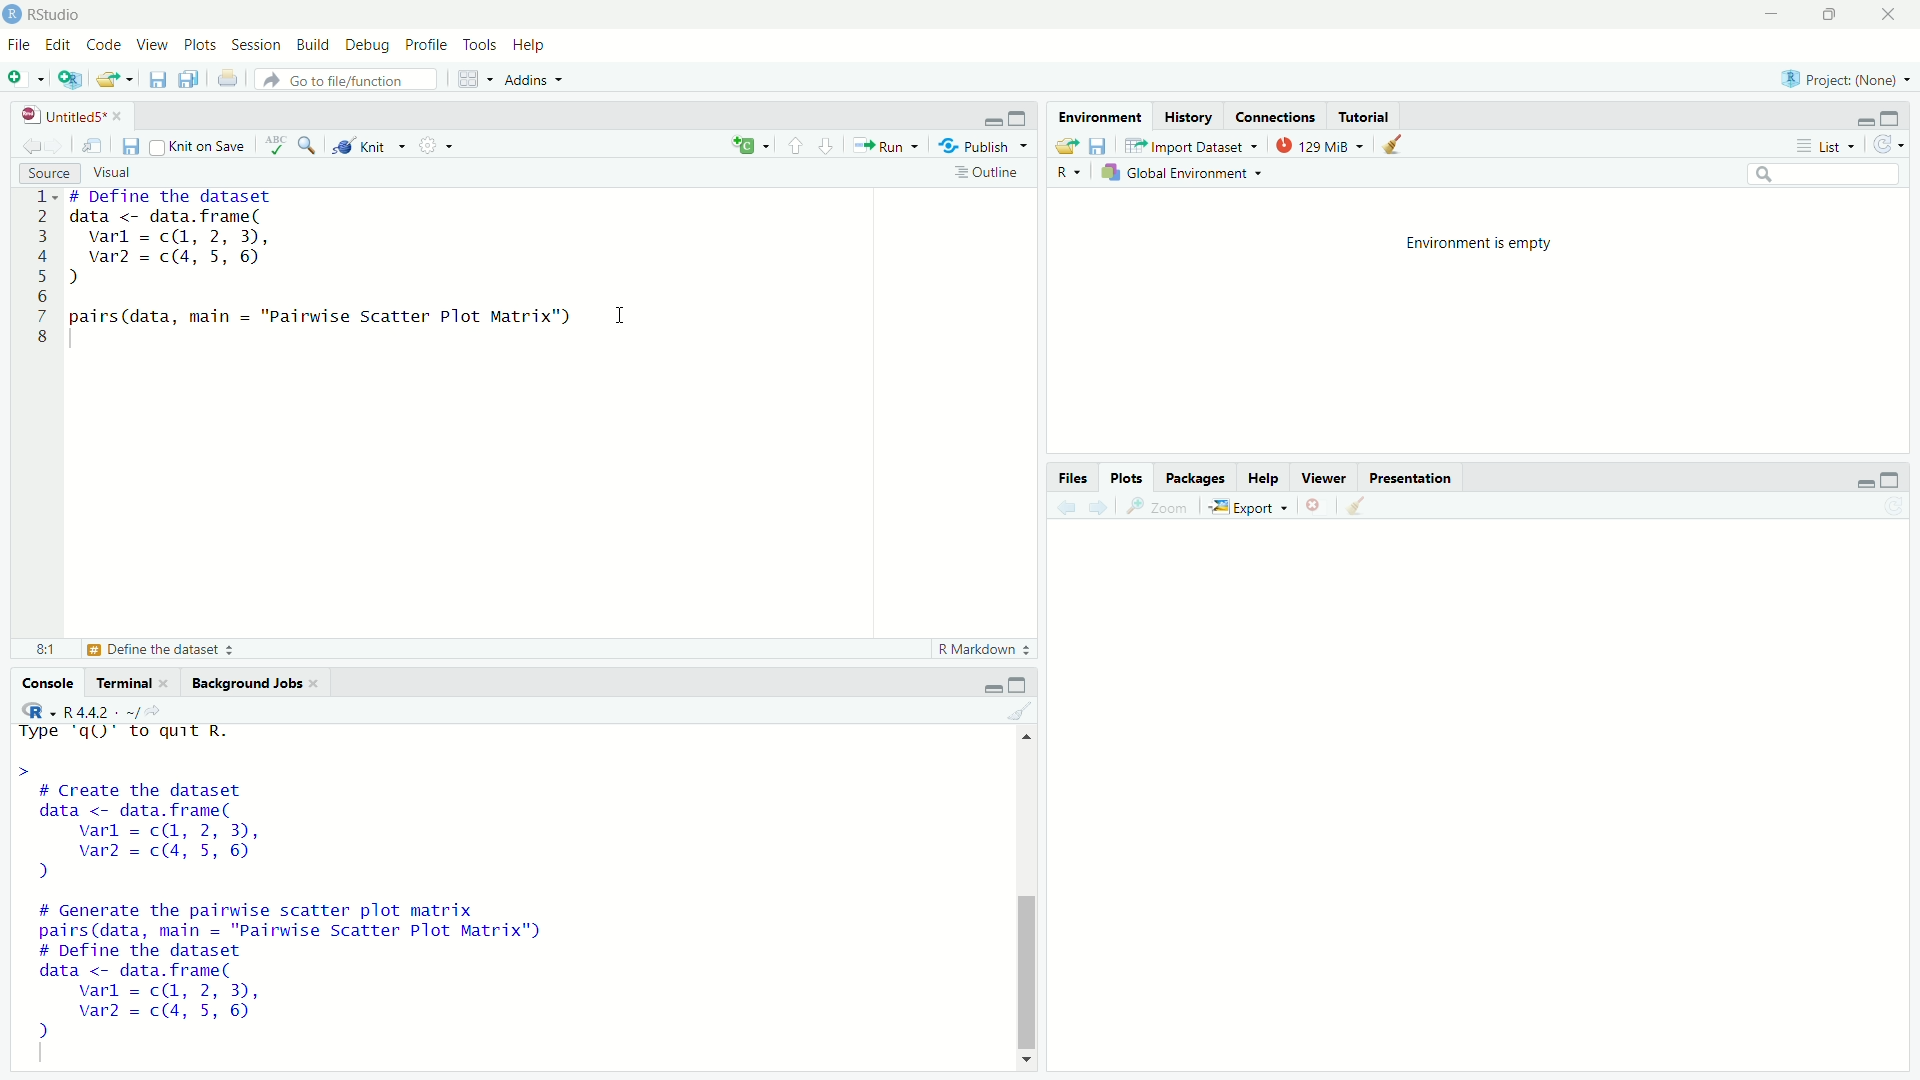  I want to click on Go forward to the next source location (Ctrl + F10), so click(1094, 505).